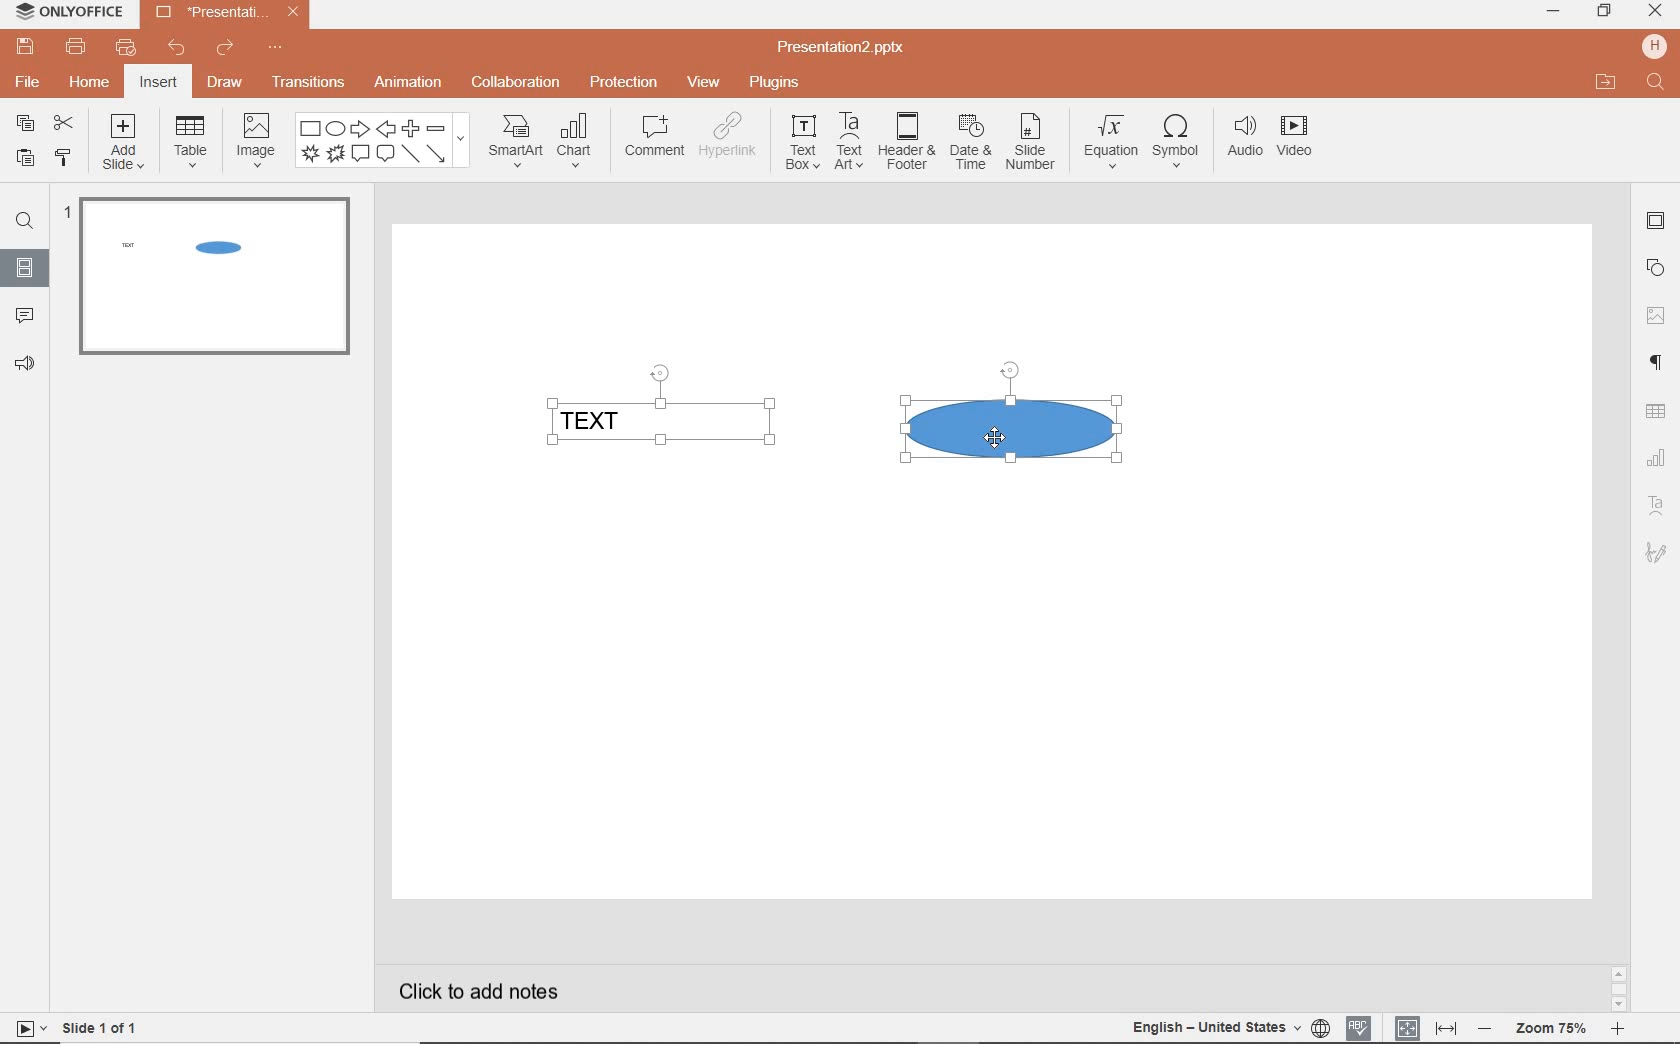 This screenshot has height=1044, width=1680. What do you see at coordinates (26, 266) in the screenshot?
I see `SLIDES` at bounding box center [26, 266].